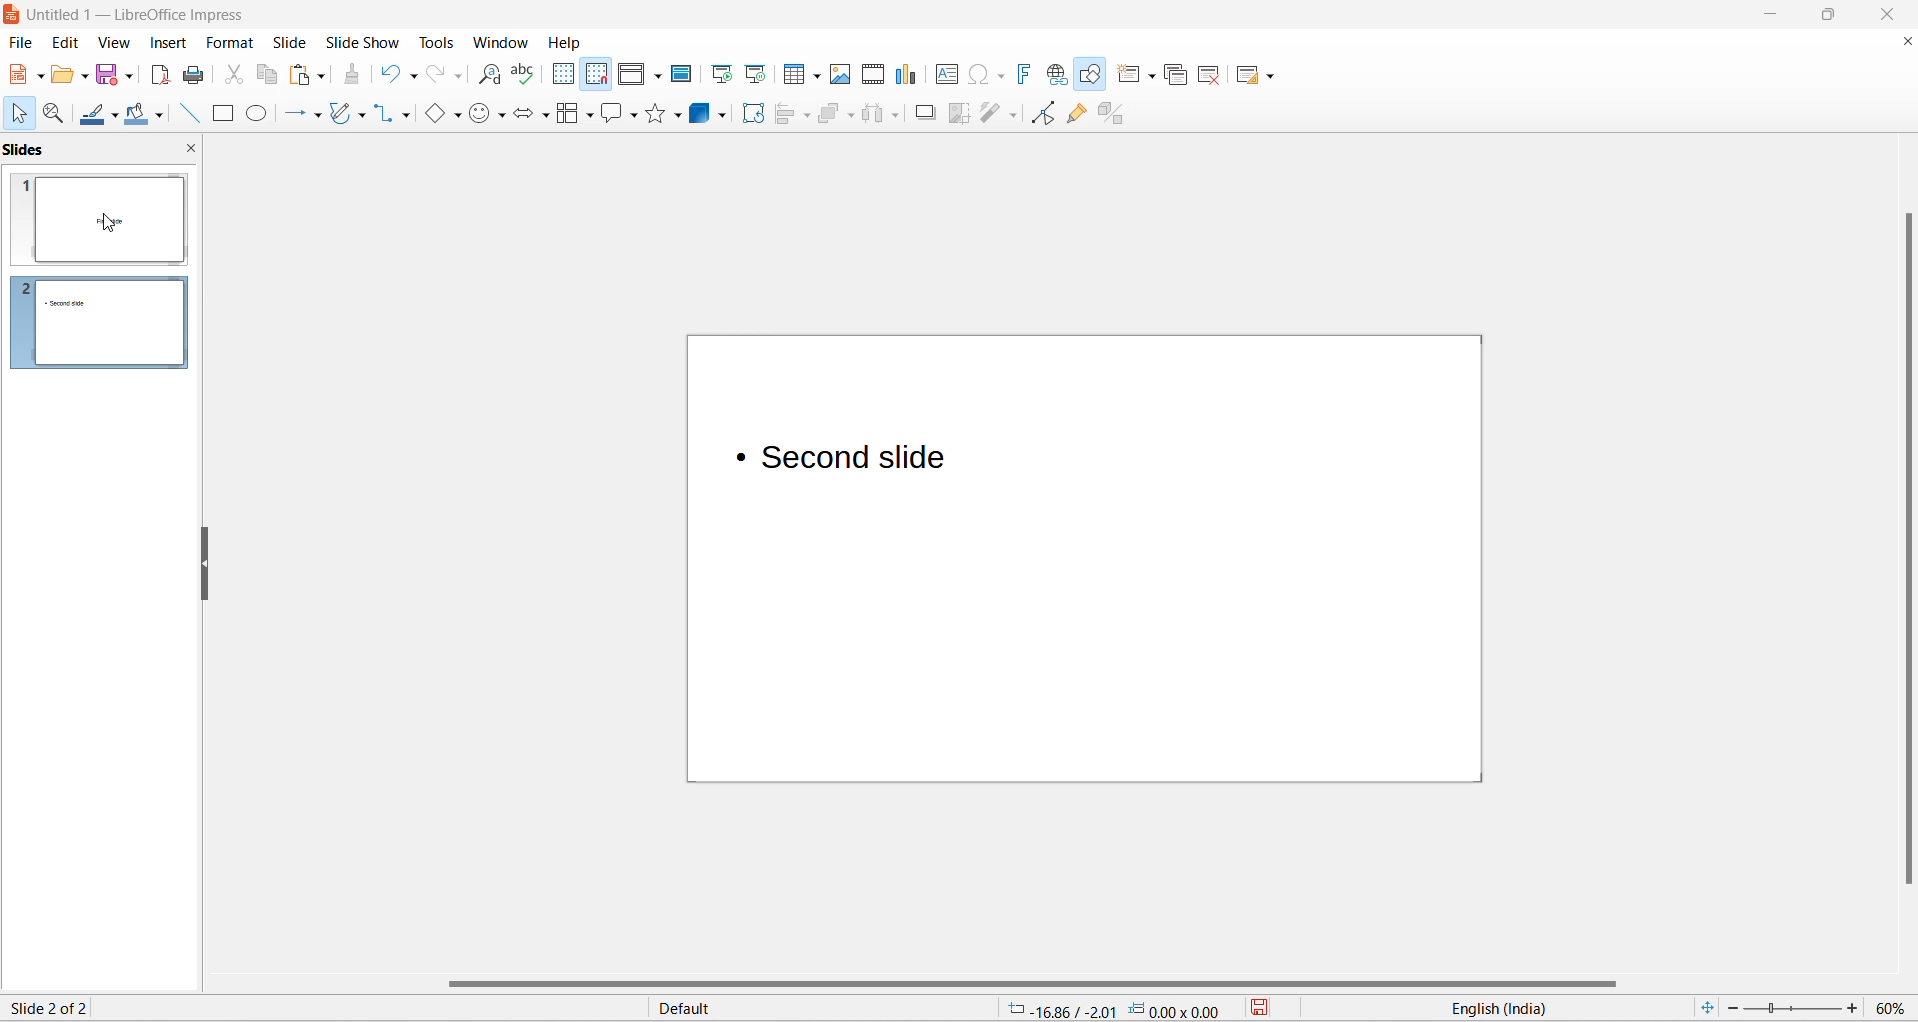  What do you see at coordinates (610, 113) in the screenshot?
I see `callout shapes` at bounding box center [610, 113].